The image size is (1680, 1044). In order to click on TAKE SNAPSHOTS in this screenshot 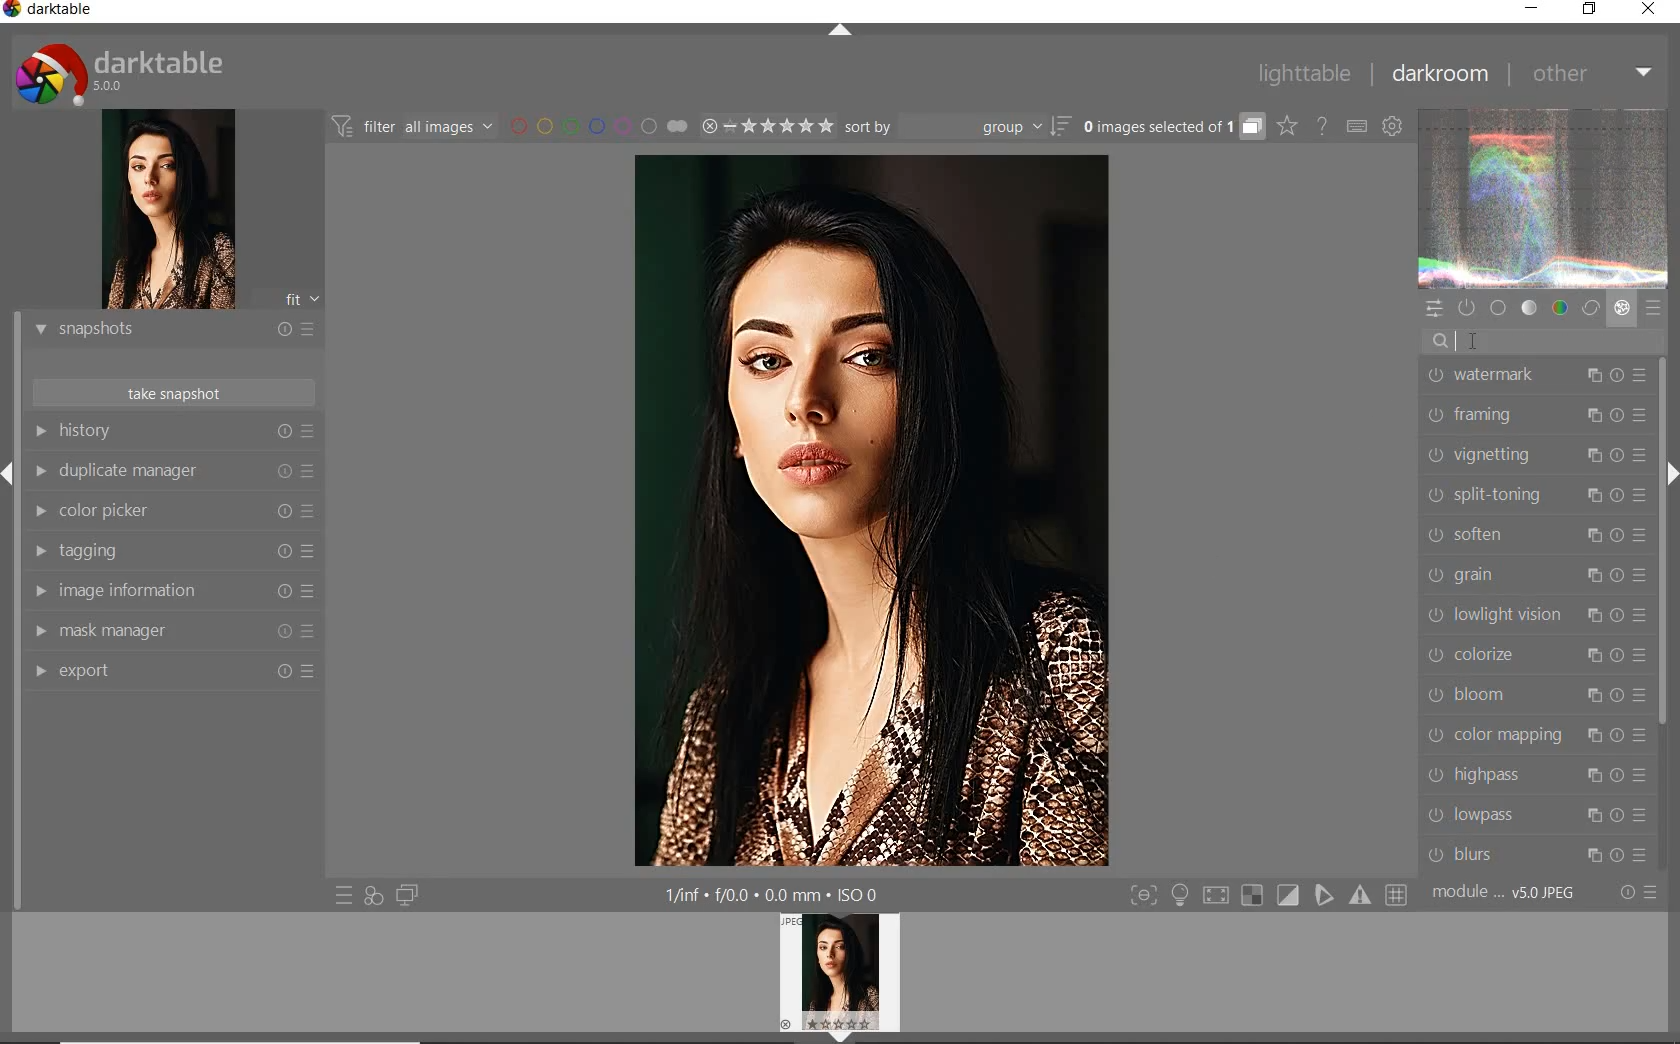, I will do `click(175, 392)`.